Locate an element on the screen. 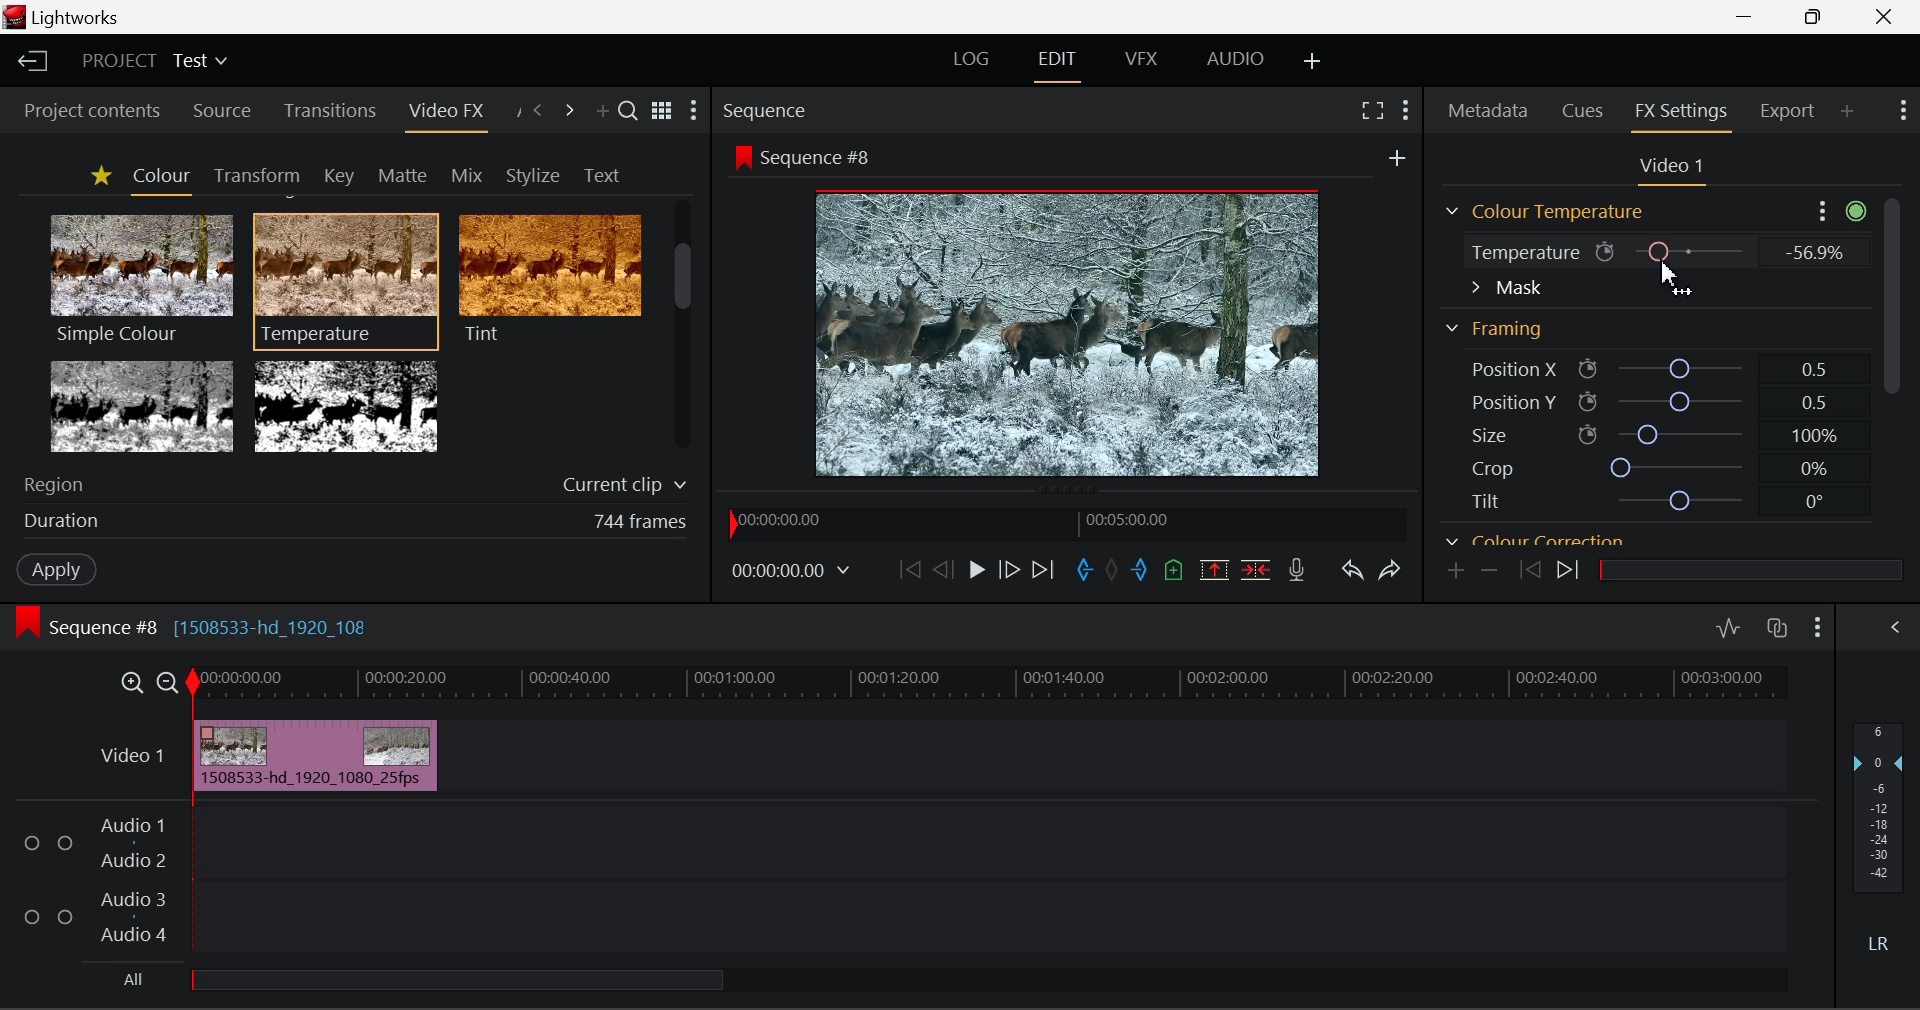 The image size is (1920, 1010). Sequence #8 is located at coordinates (824, 159).